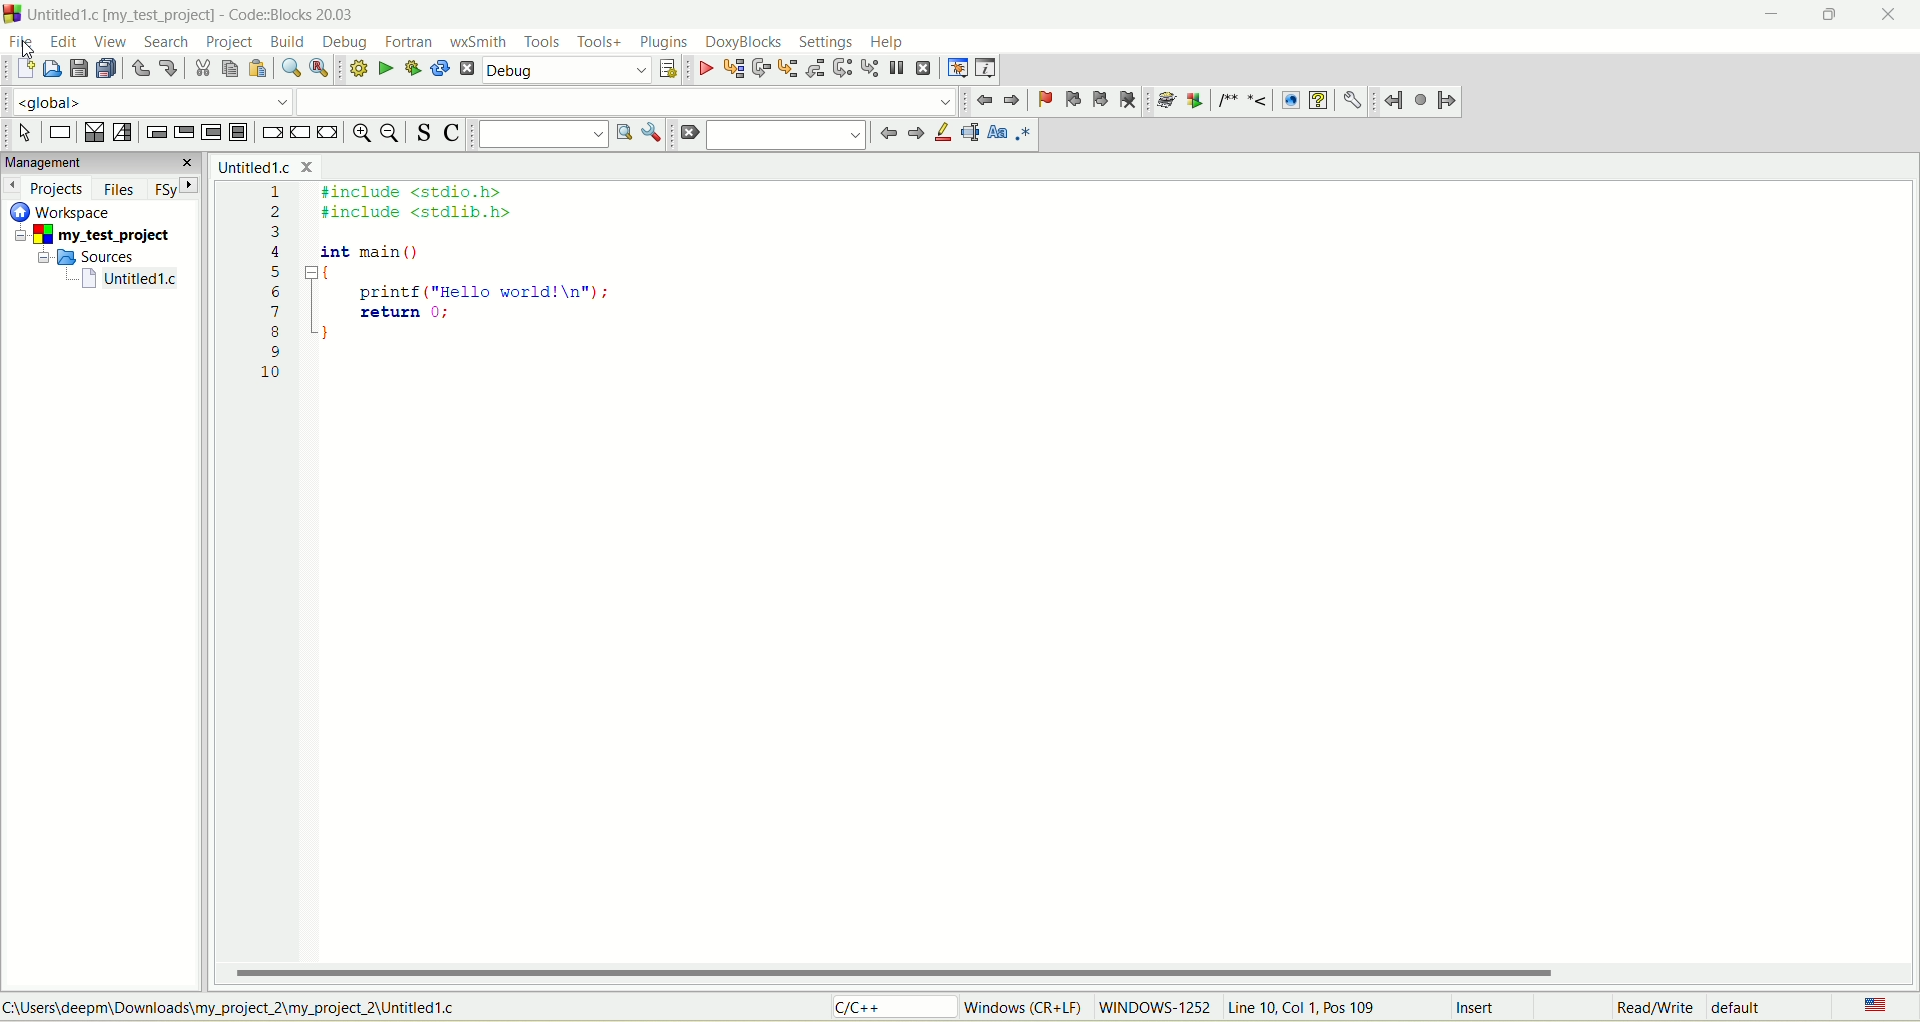 This screenshot has width=1920, height=1022. Describe the element at coordinates (1894, 15) in the screenshot. I see `close` at that location.